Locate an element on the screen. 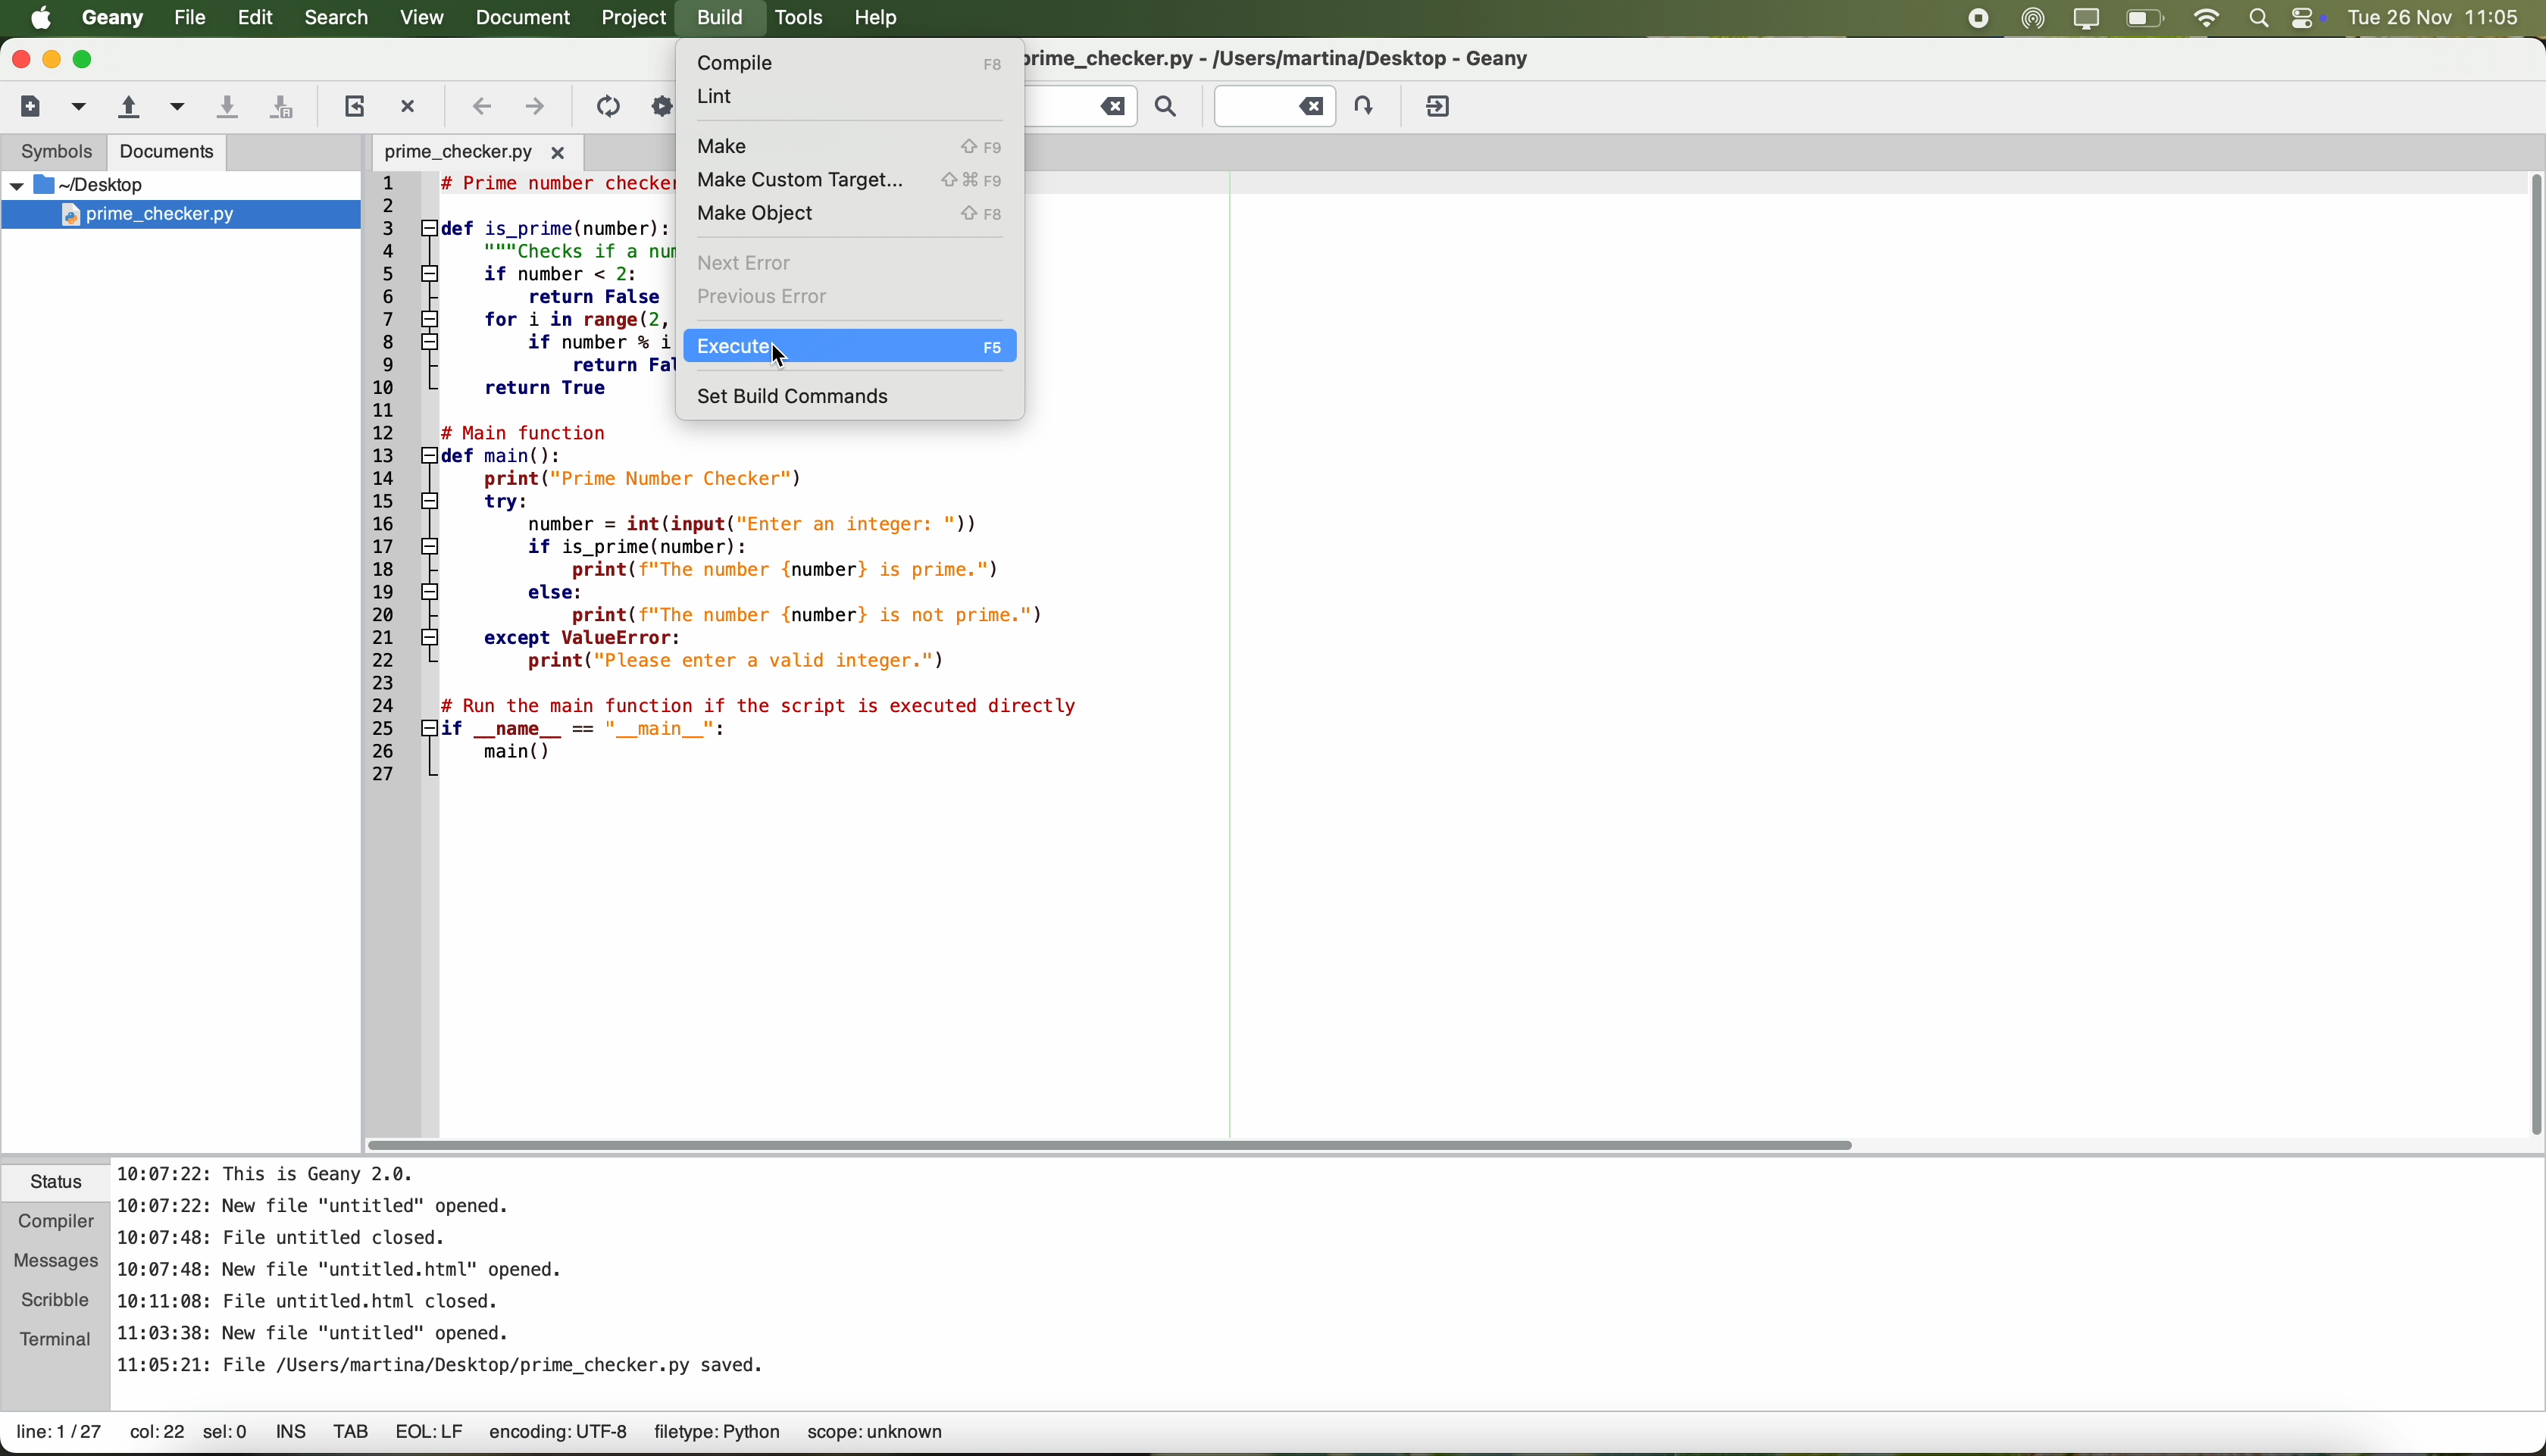 The height and width of the screenshot is (1456, 2546). search is located at coordinates (336, 19).